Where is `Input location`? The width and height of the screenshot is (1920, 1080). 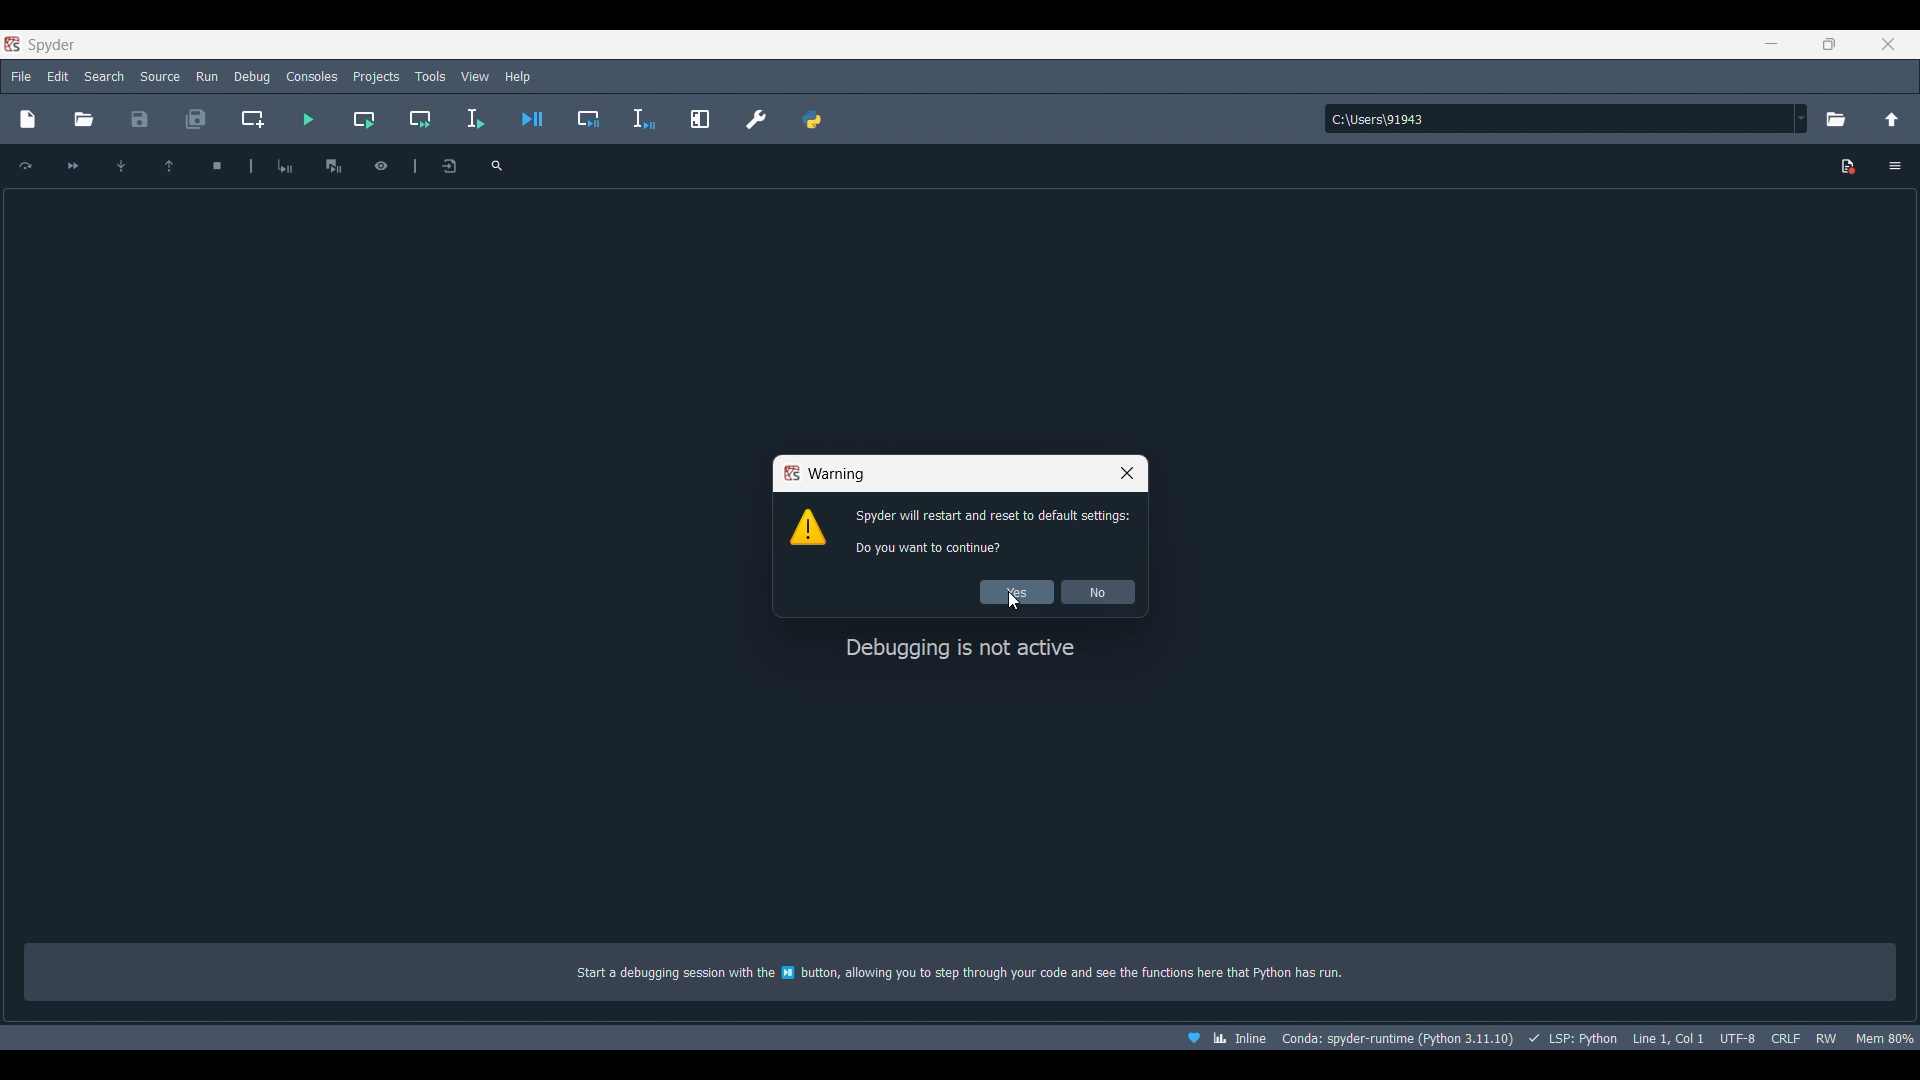 Input location is located at coordinates (1559, 119).